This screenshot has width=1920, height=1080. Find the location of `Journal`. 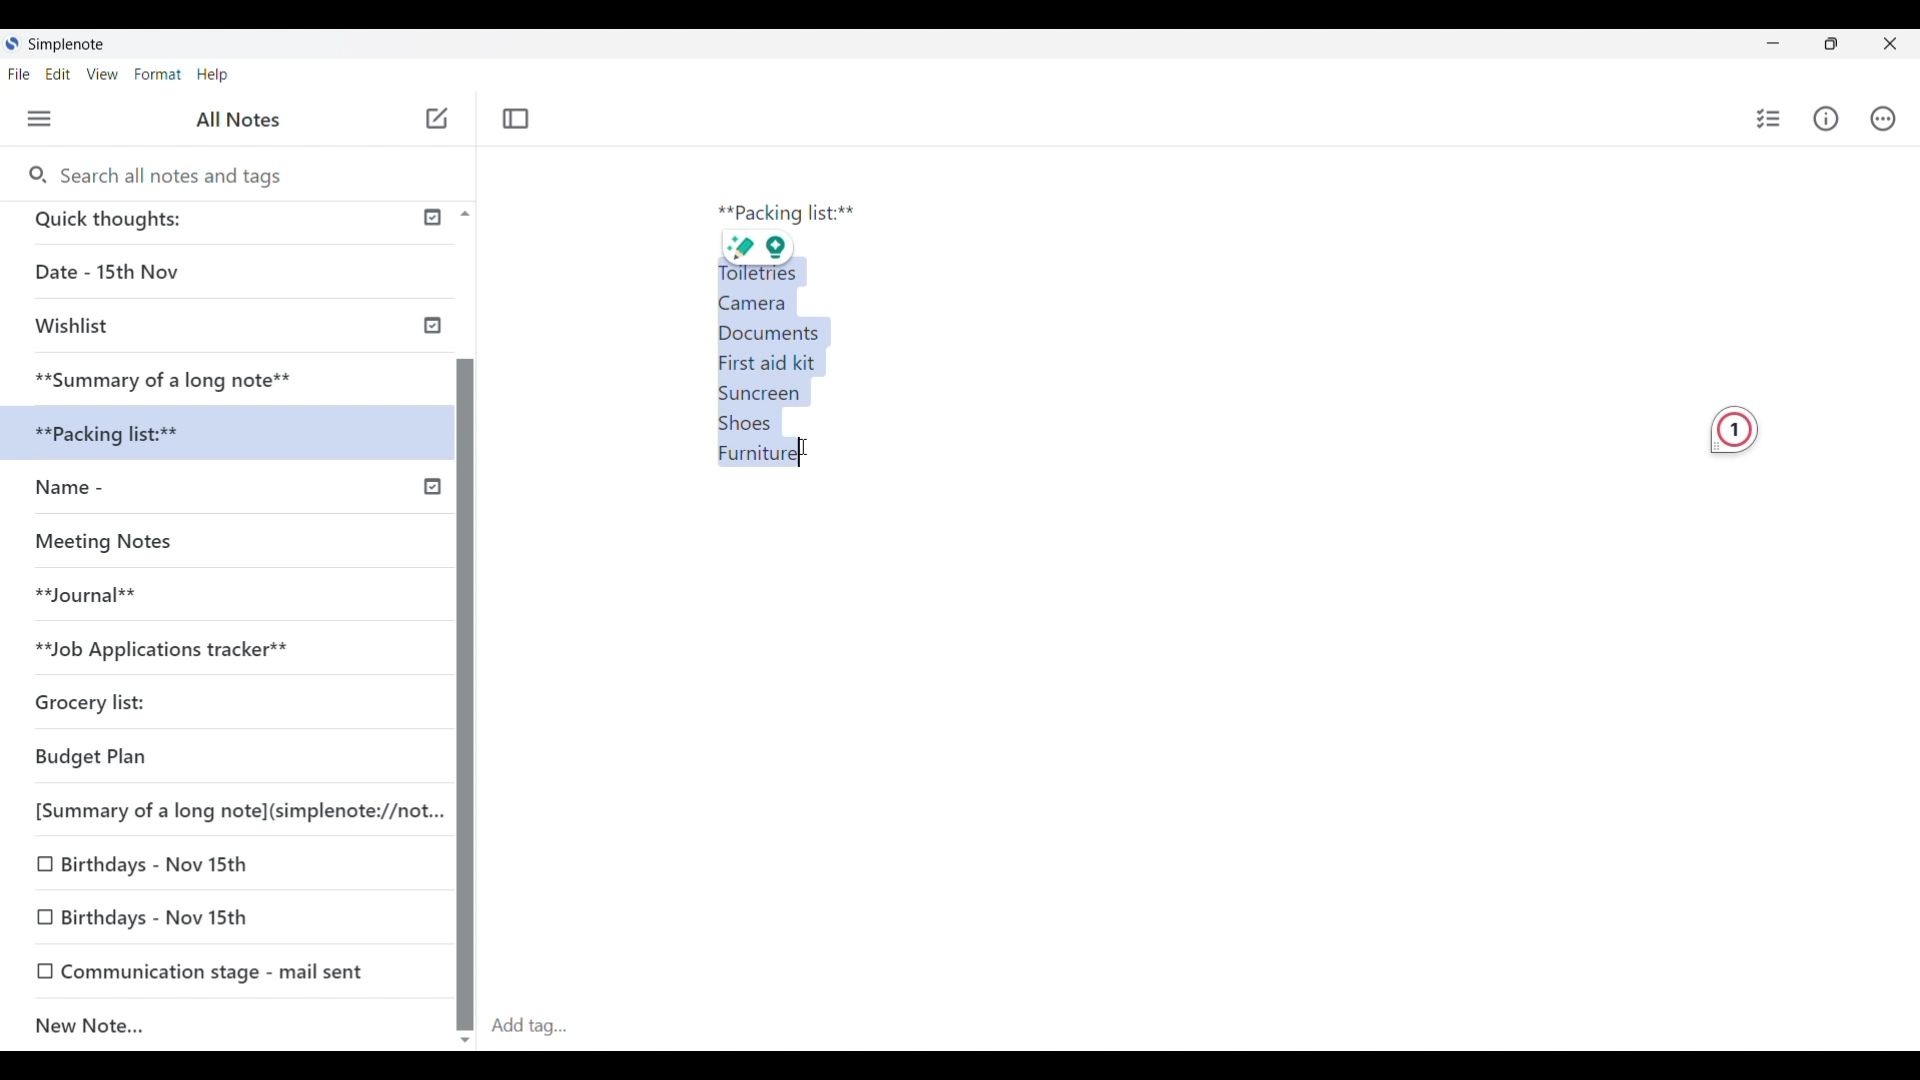

Journal is located at coordinates (109, 602).